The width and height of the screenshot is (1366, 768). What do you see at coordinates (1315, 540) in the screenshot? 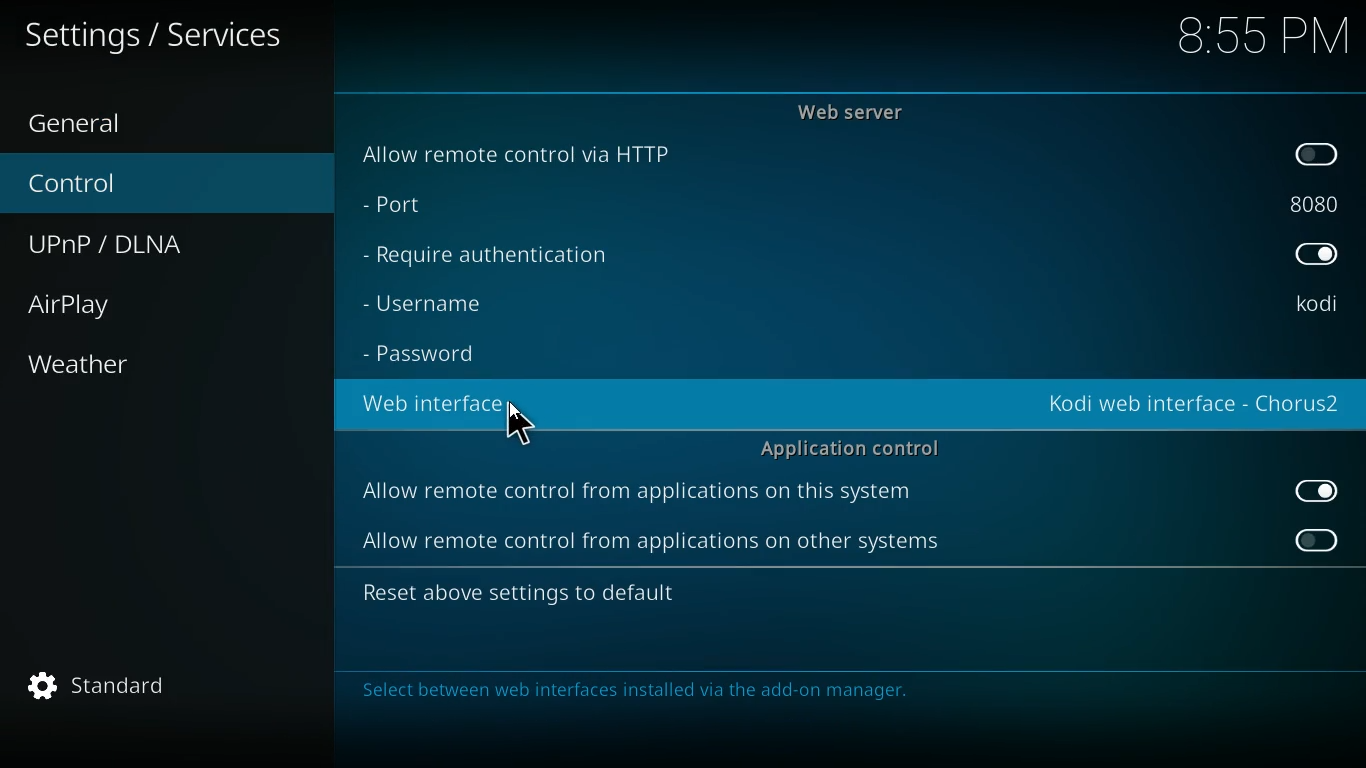
I see `off` at bounding box center [1315, 540].